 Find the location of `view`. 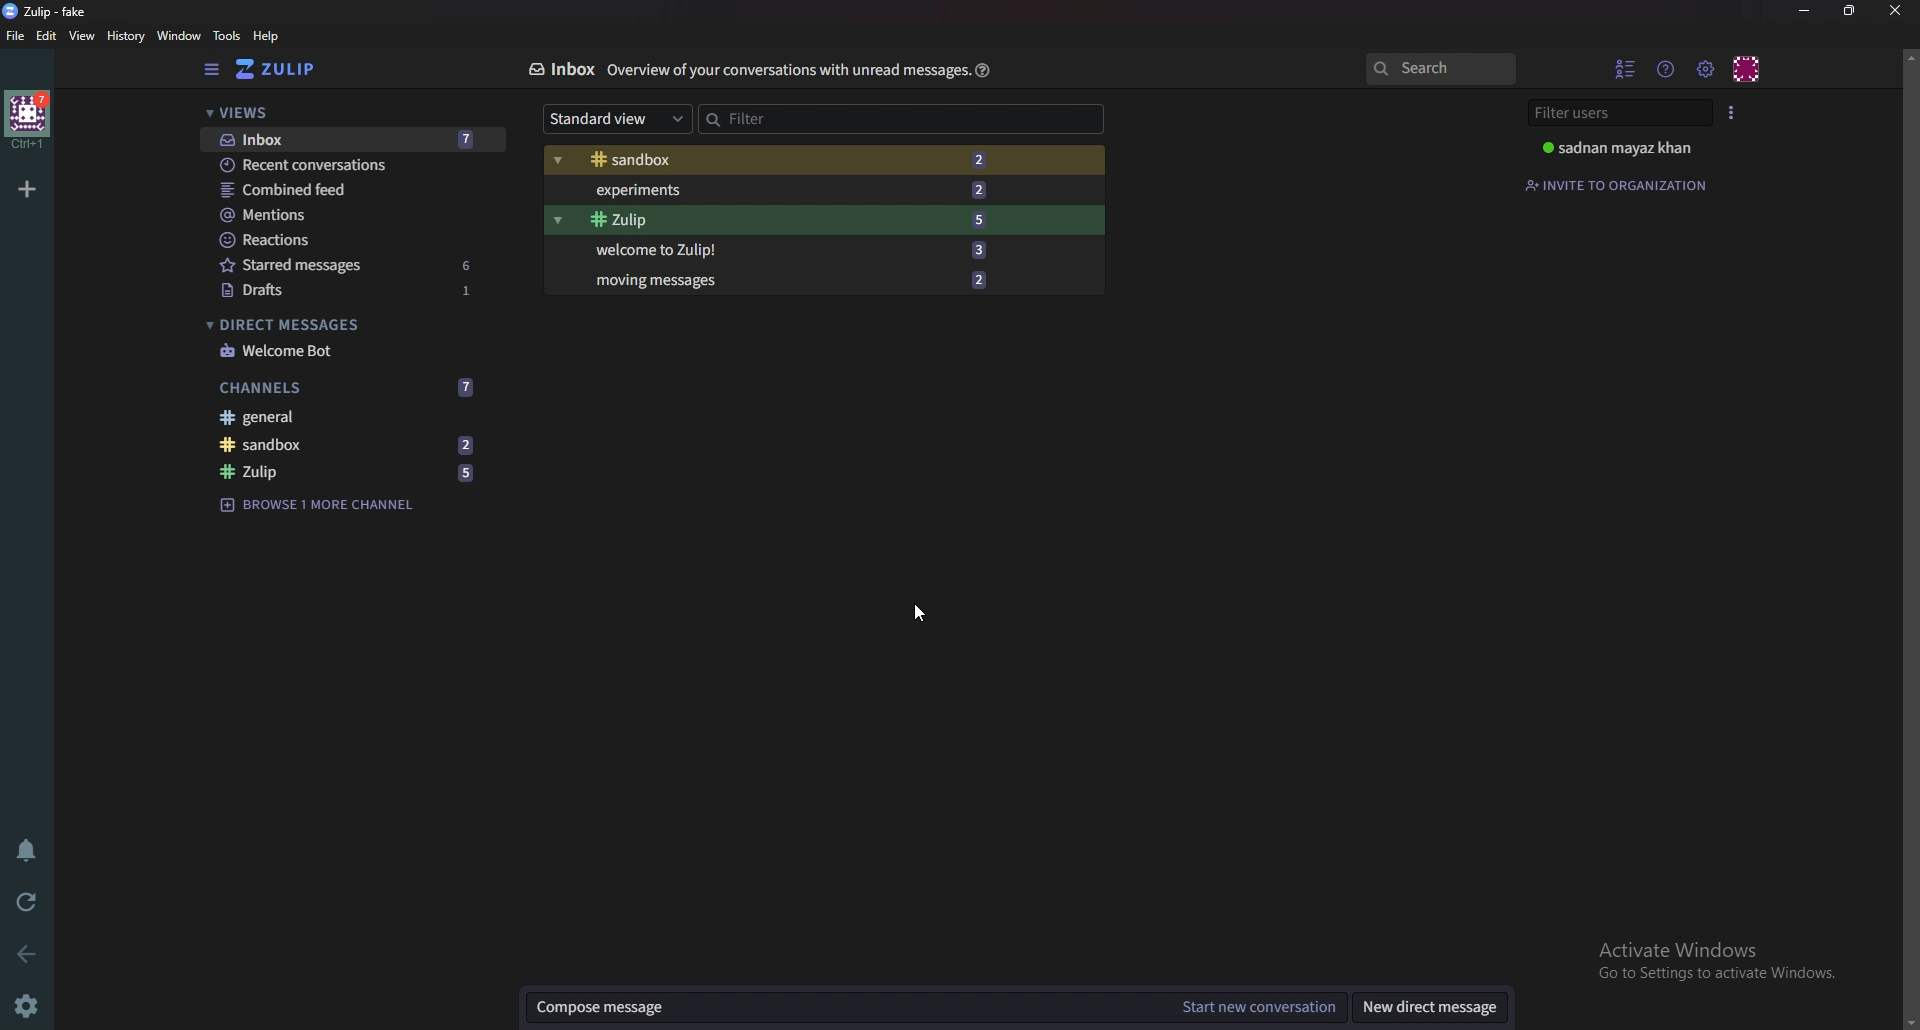

view is located at coordinates (82, 37).